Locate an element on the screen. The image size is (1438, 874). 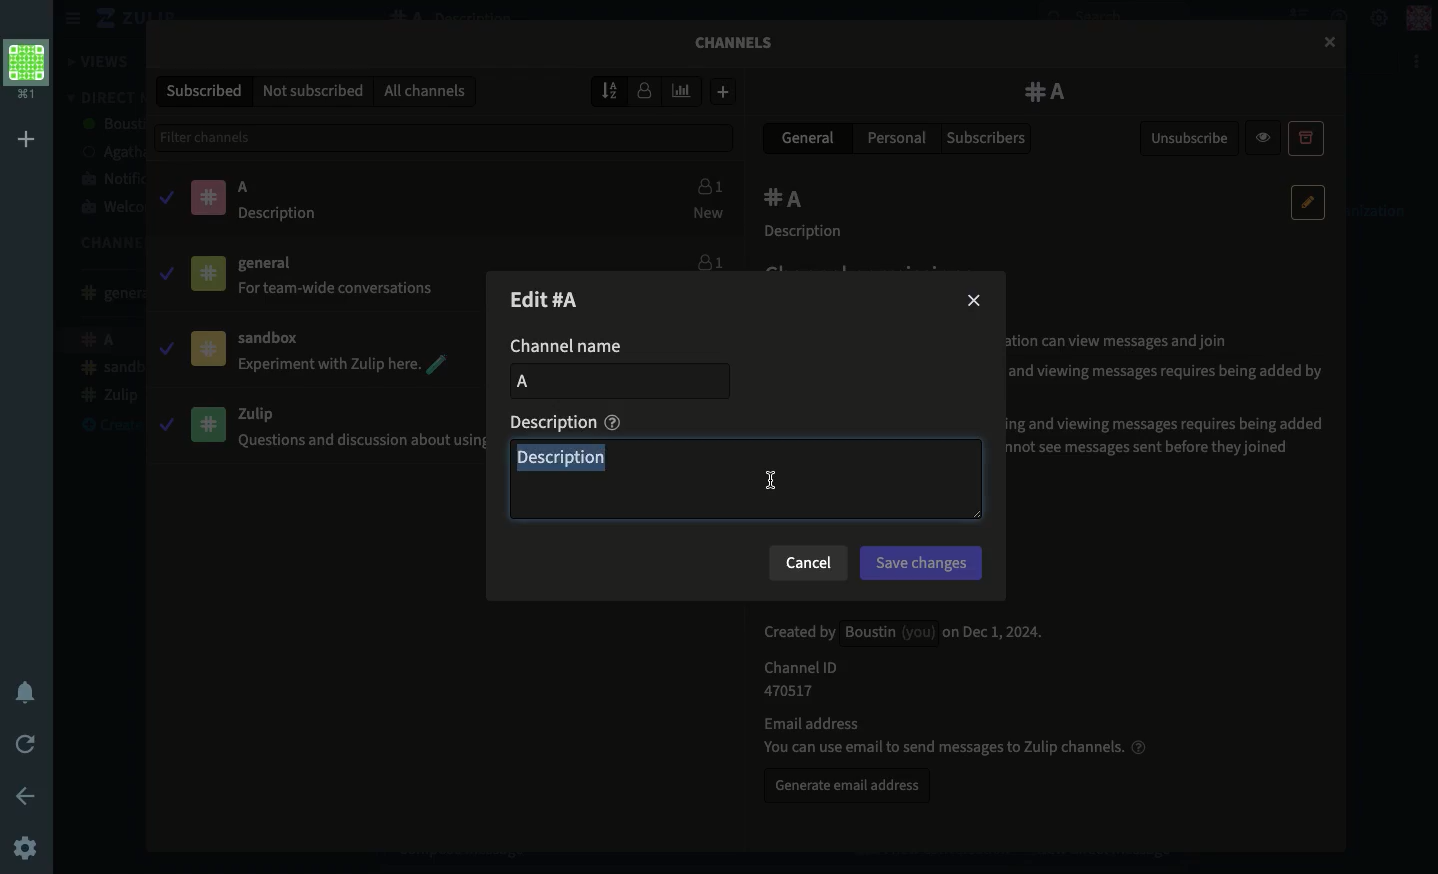
Description is located at coordinates (550, 423).